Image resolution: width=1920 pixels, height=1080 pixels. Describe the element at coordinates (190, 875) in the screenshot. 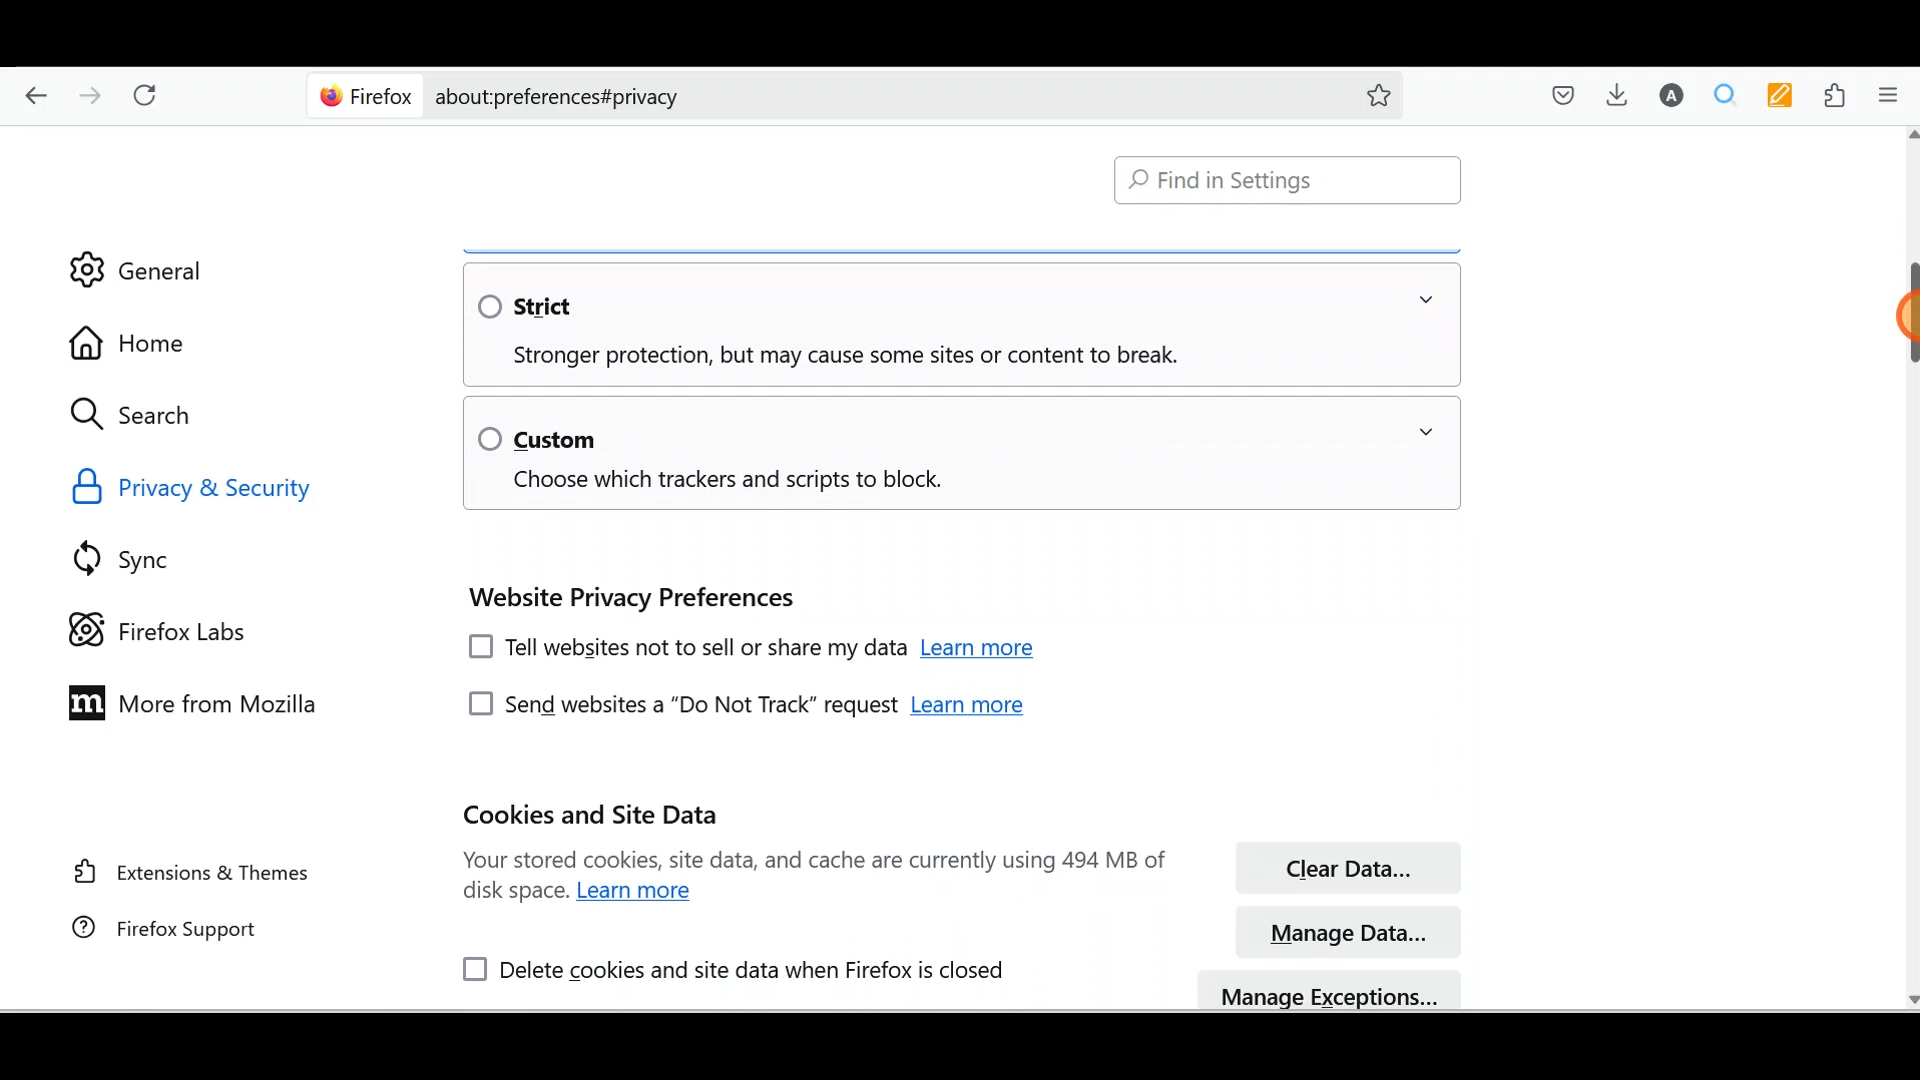

I see `Extension & themes` at that location.